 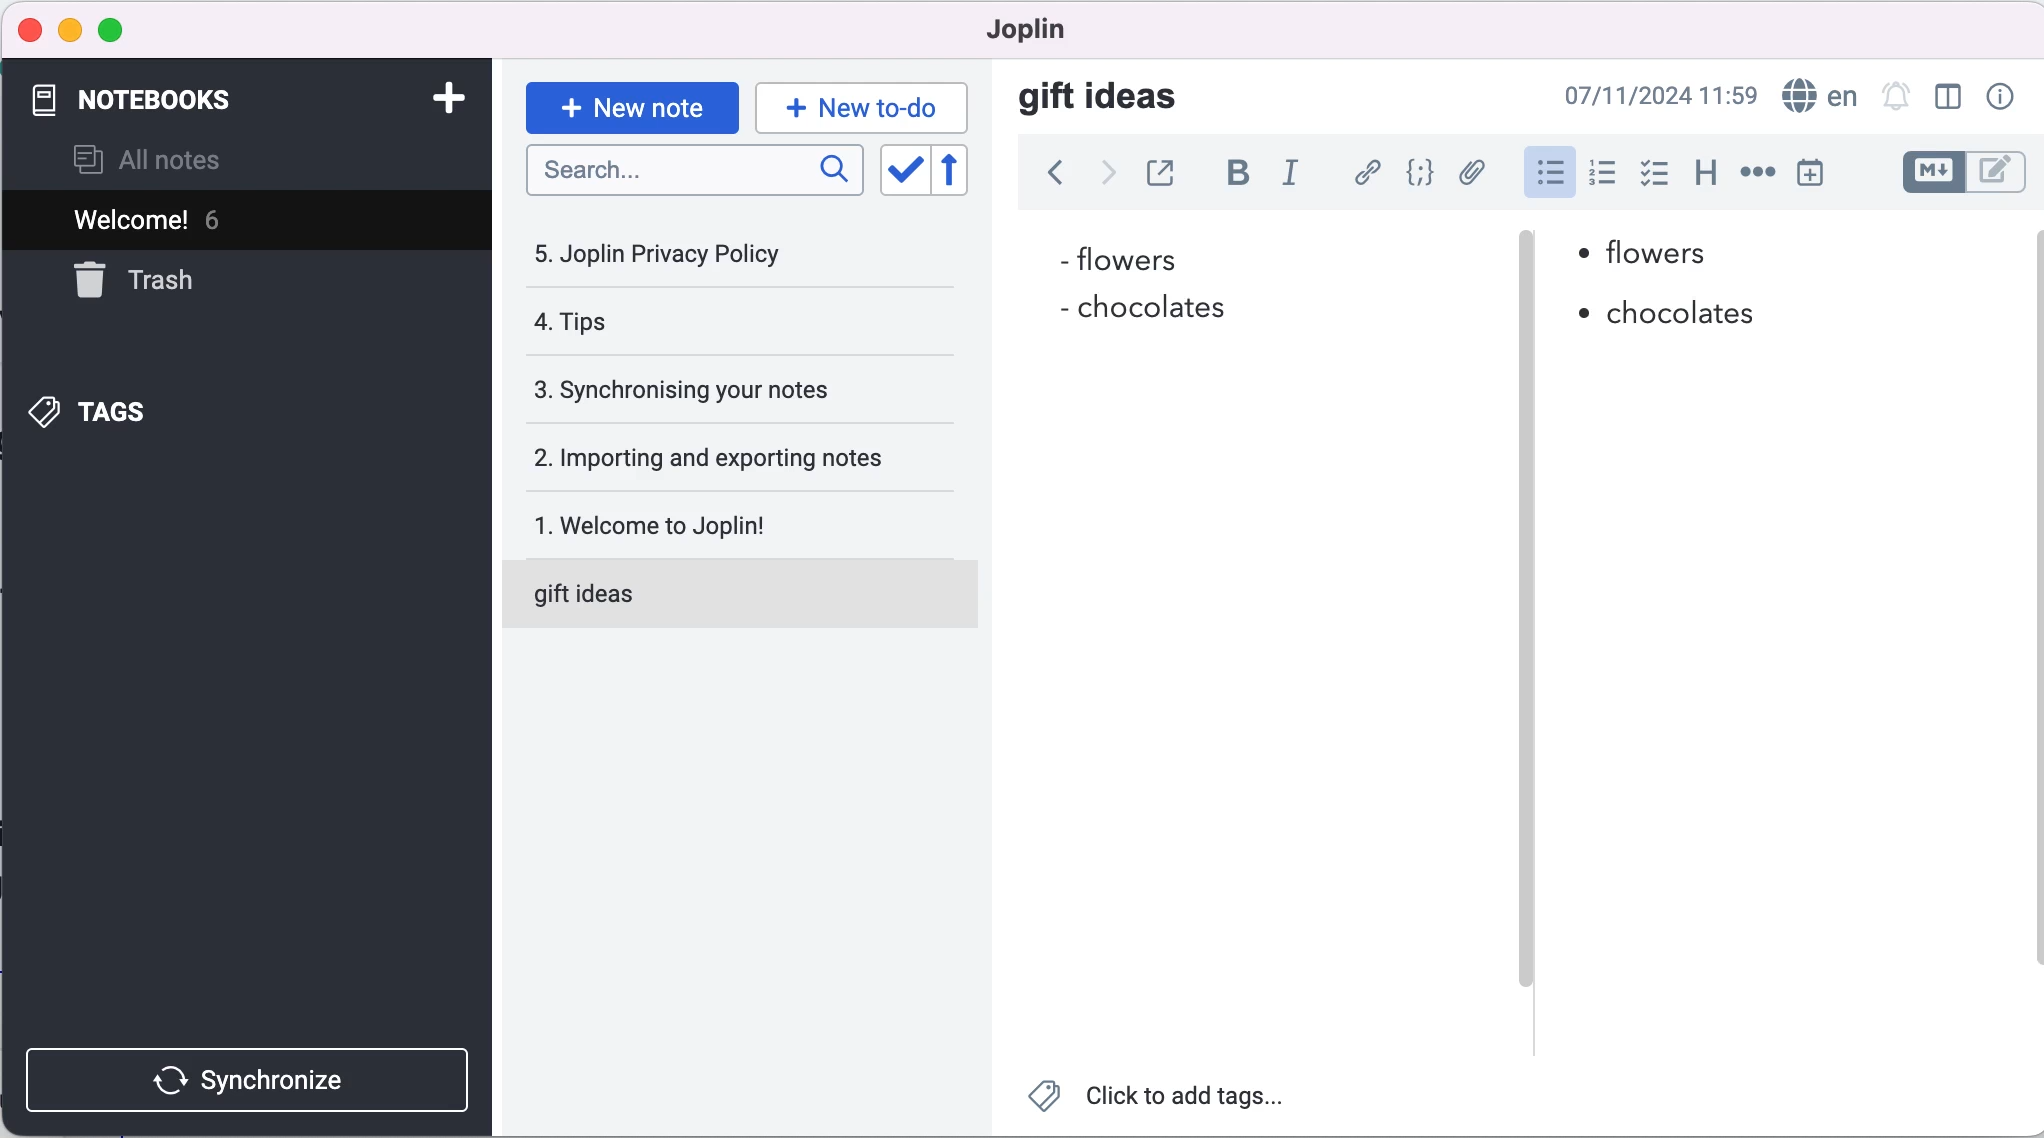 I want to click on gift ideas note, so click(x=718, y=595).